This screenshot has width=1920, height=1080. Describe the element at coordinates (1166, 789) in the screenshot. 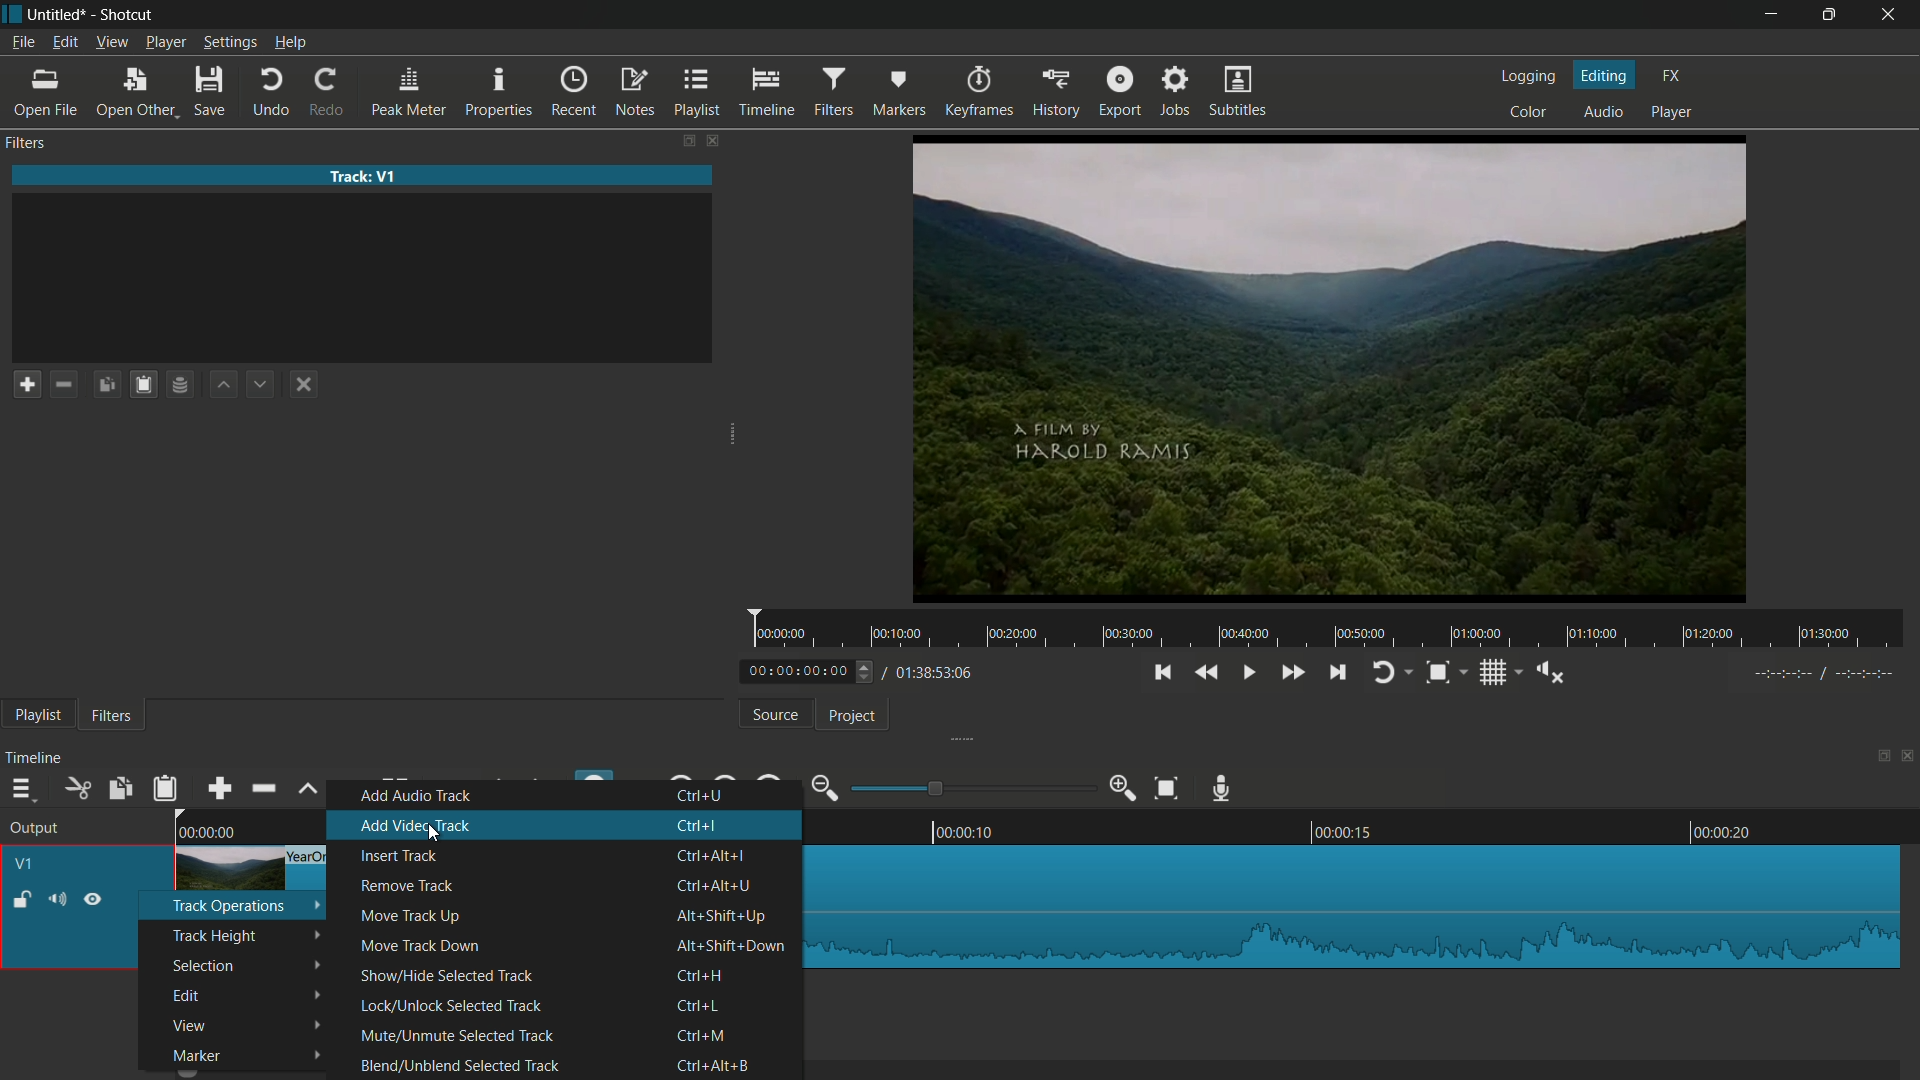

I see `zoom timeline to fit` at that location.